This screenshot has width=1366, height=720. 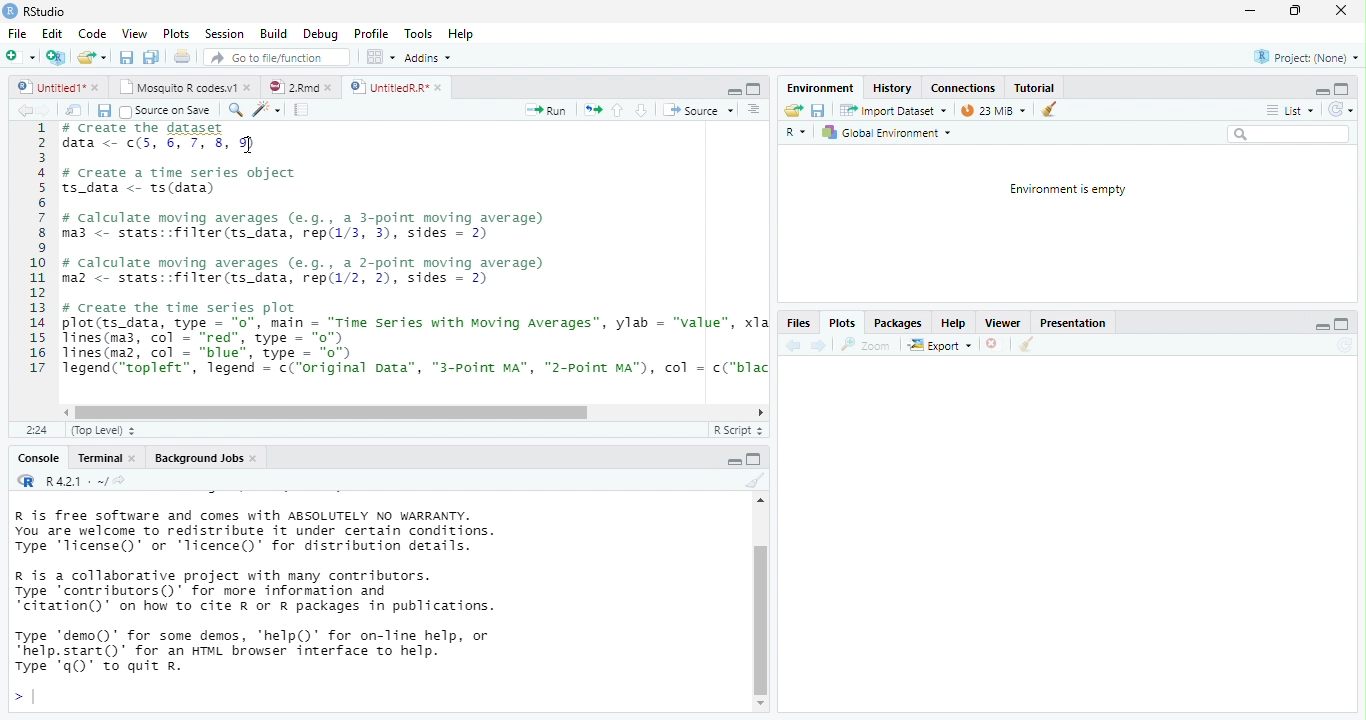 What do you see at coordinates (734, 92) in the screenshot?
I see `minimize` at bounding box center [734, 92].